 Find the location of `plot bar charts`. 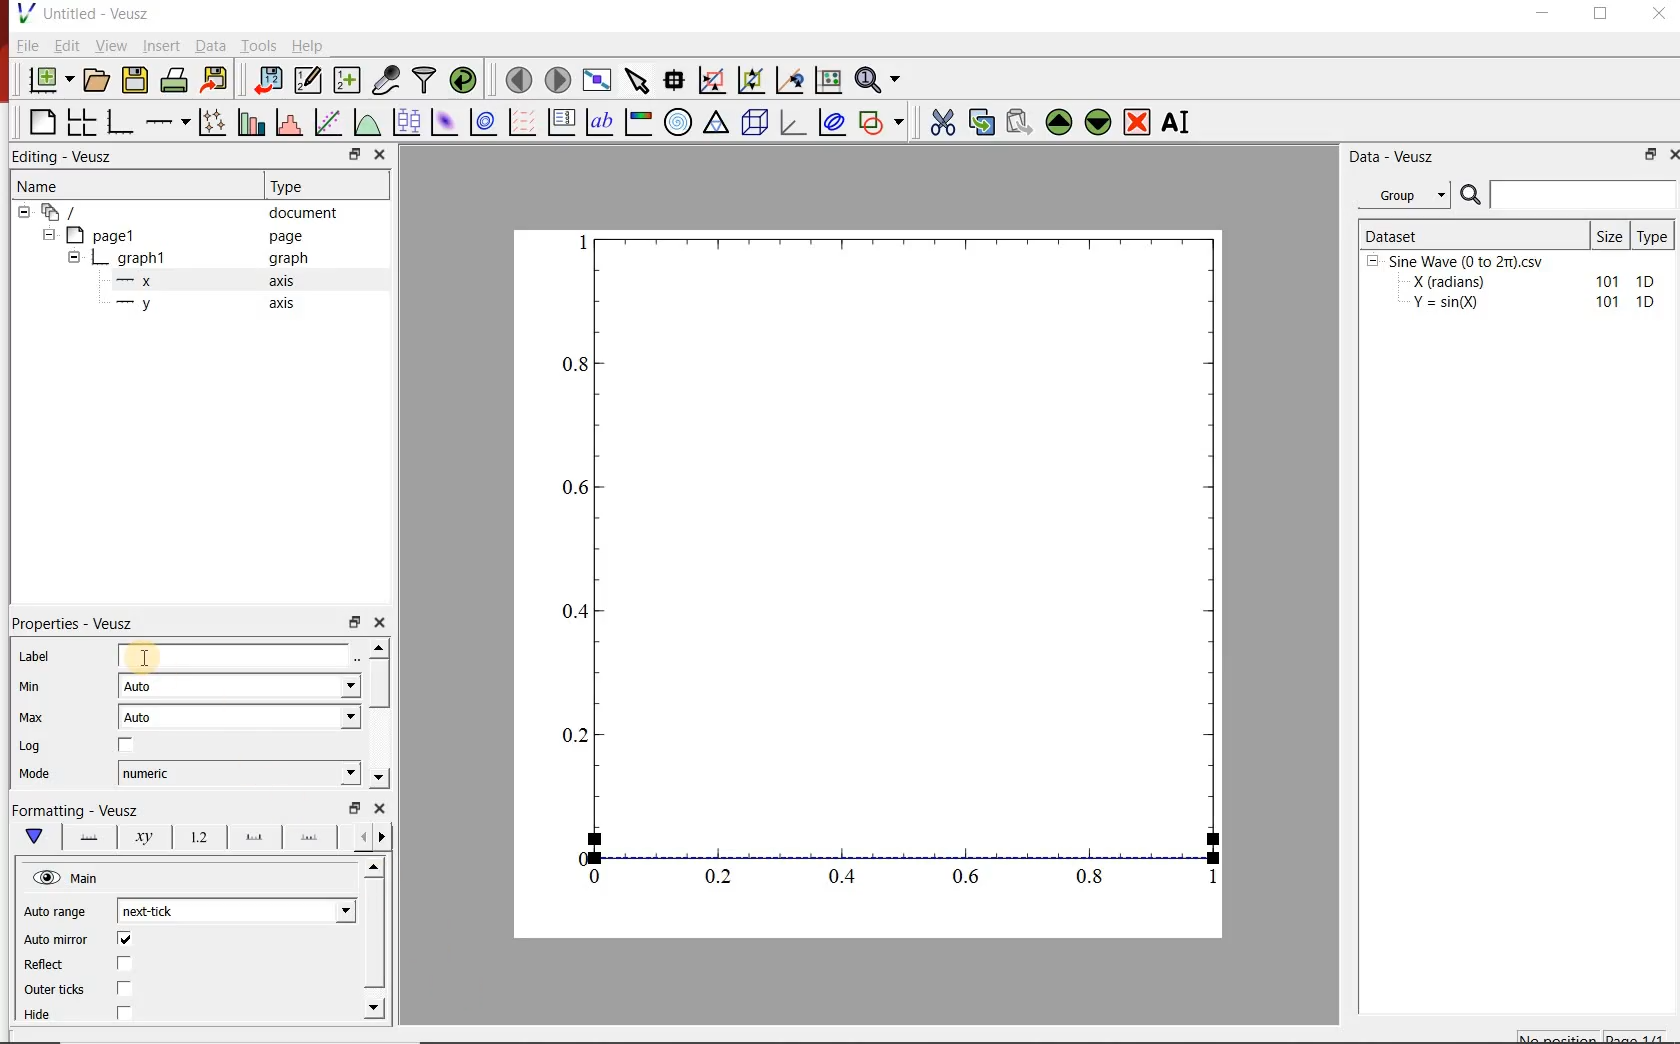

plot bar charts is located at coordinates (254, 120).